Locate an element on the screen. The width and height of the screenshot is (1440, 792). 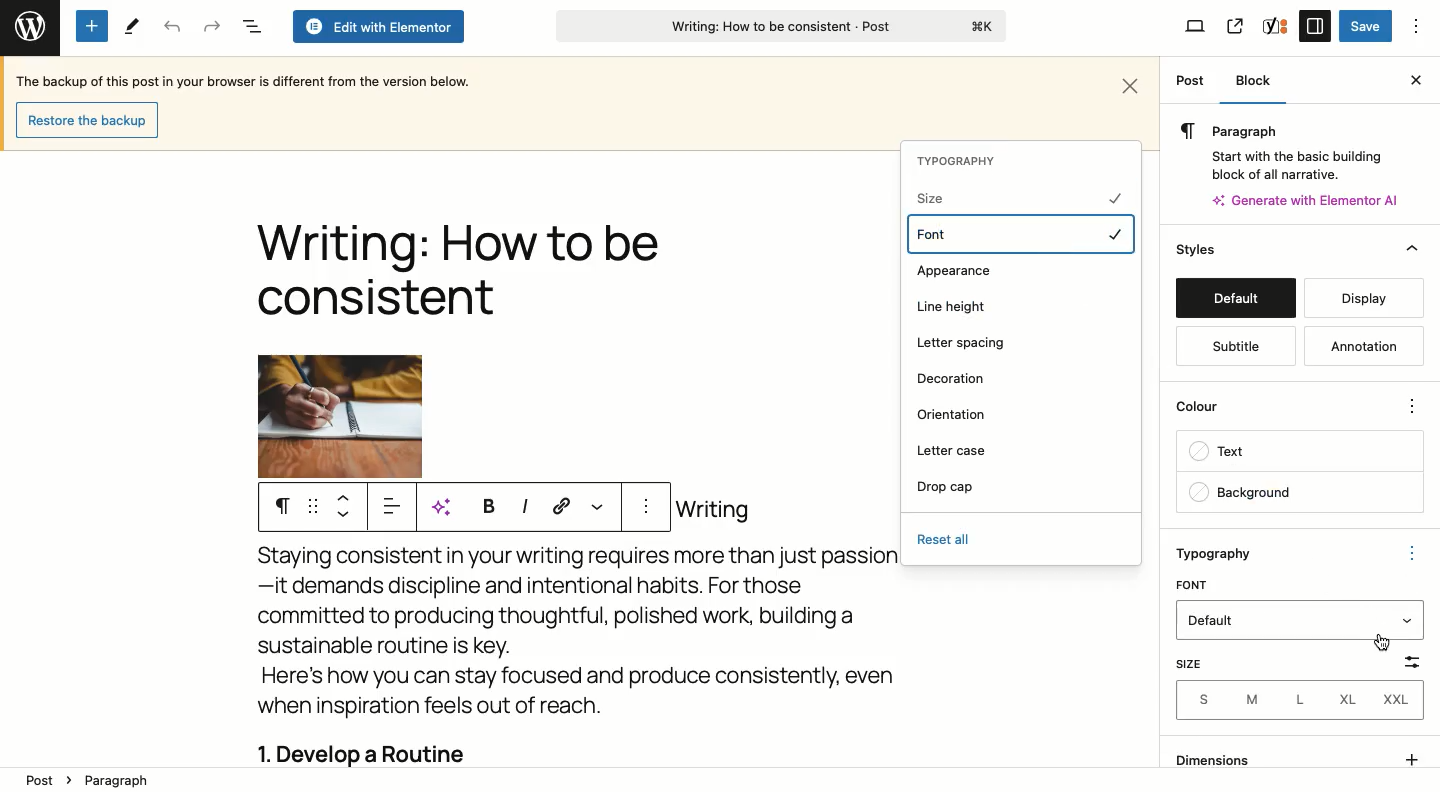
Italics is located at coordinates (524, 505).